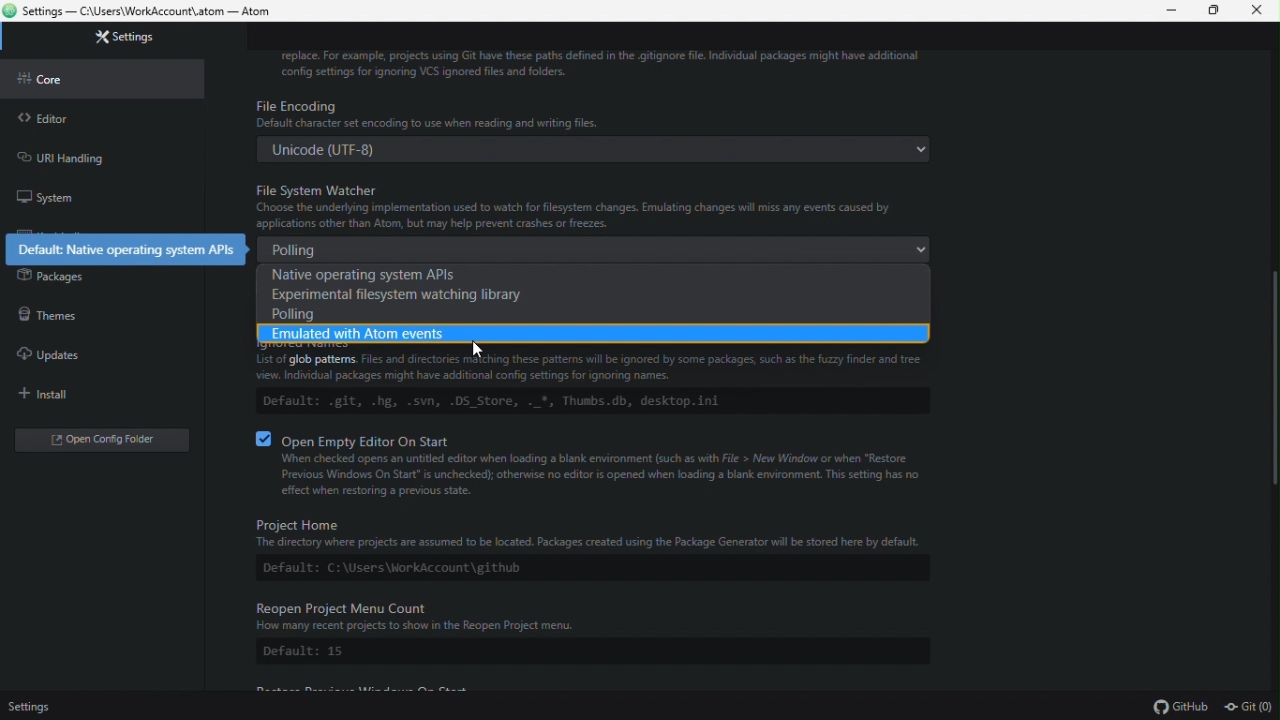  What do you see at coordinates (594, 250) in the screenshot?
I see `polling` at bounding box center [594, 250].